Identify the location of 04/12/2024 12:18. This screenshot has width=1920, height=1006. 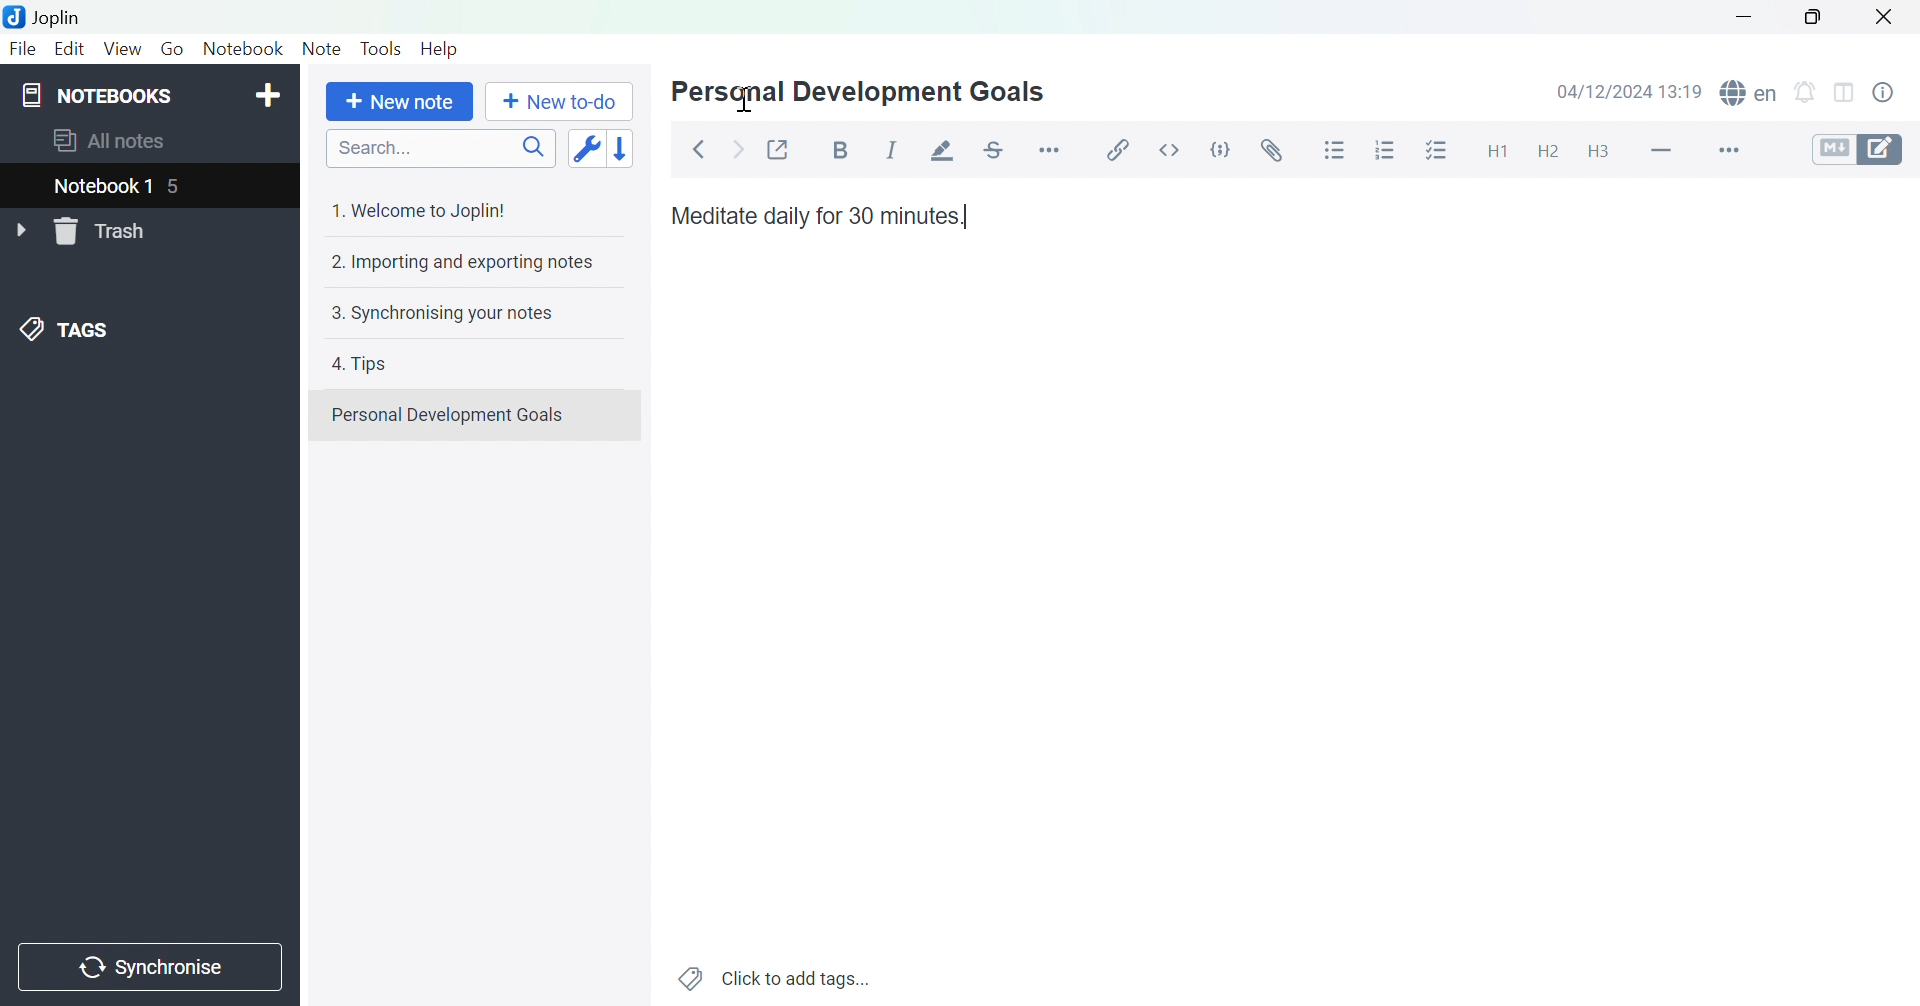
(1630, 91).